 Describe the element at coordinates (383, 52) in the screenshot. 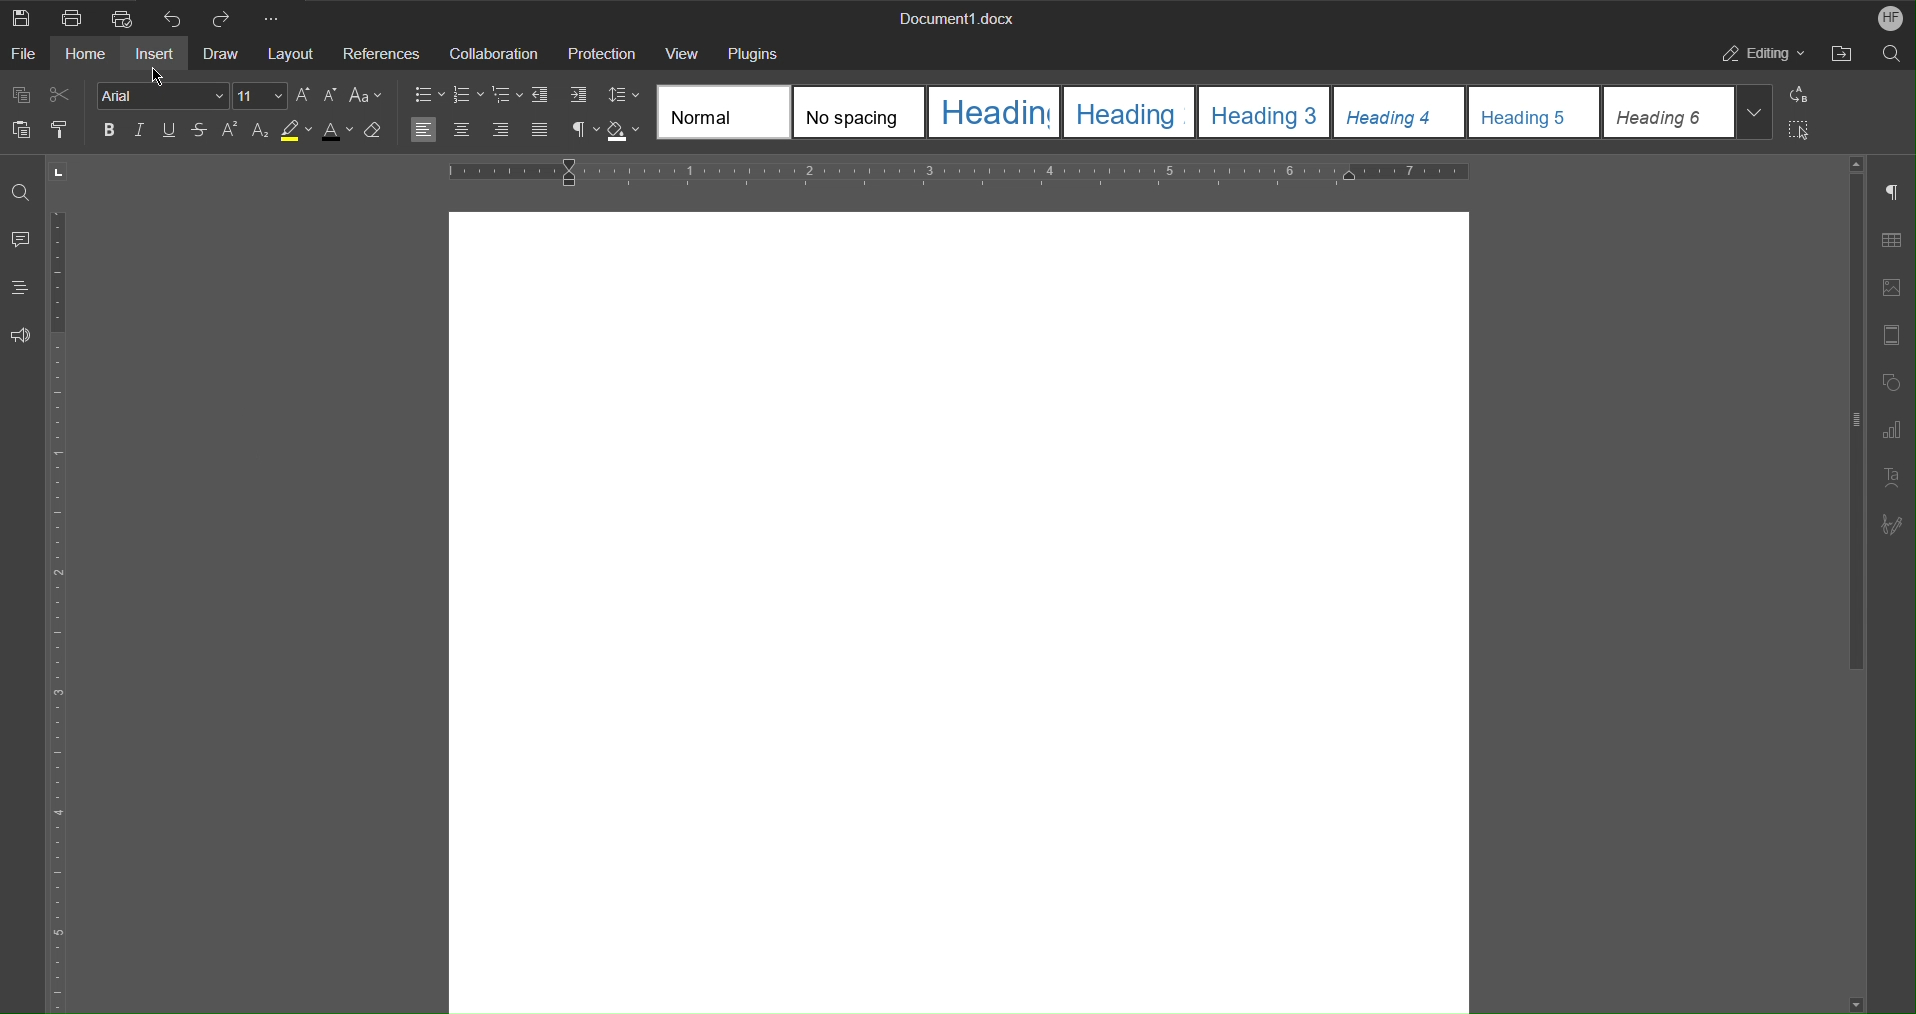

I see `References` at that location.